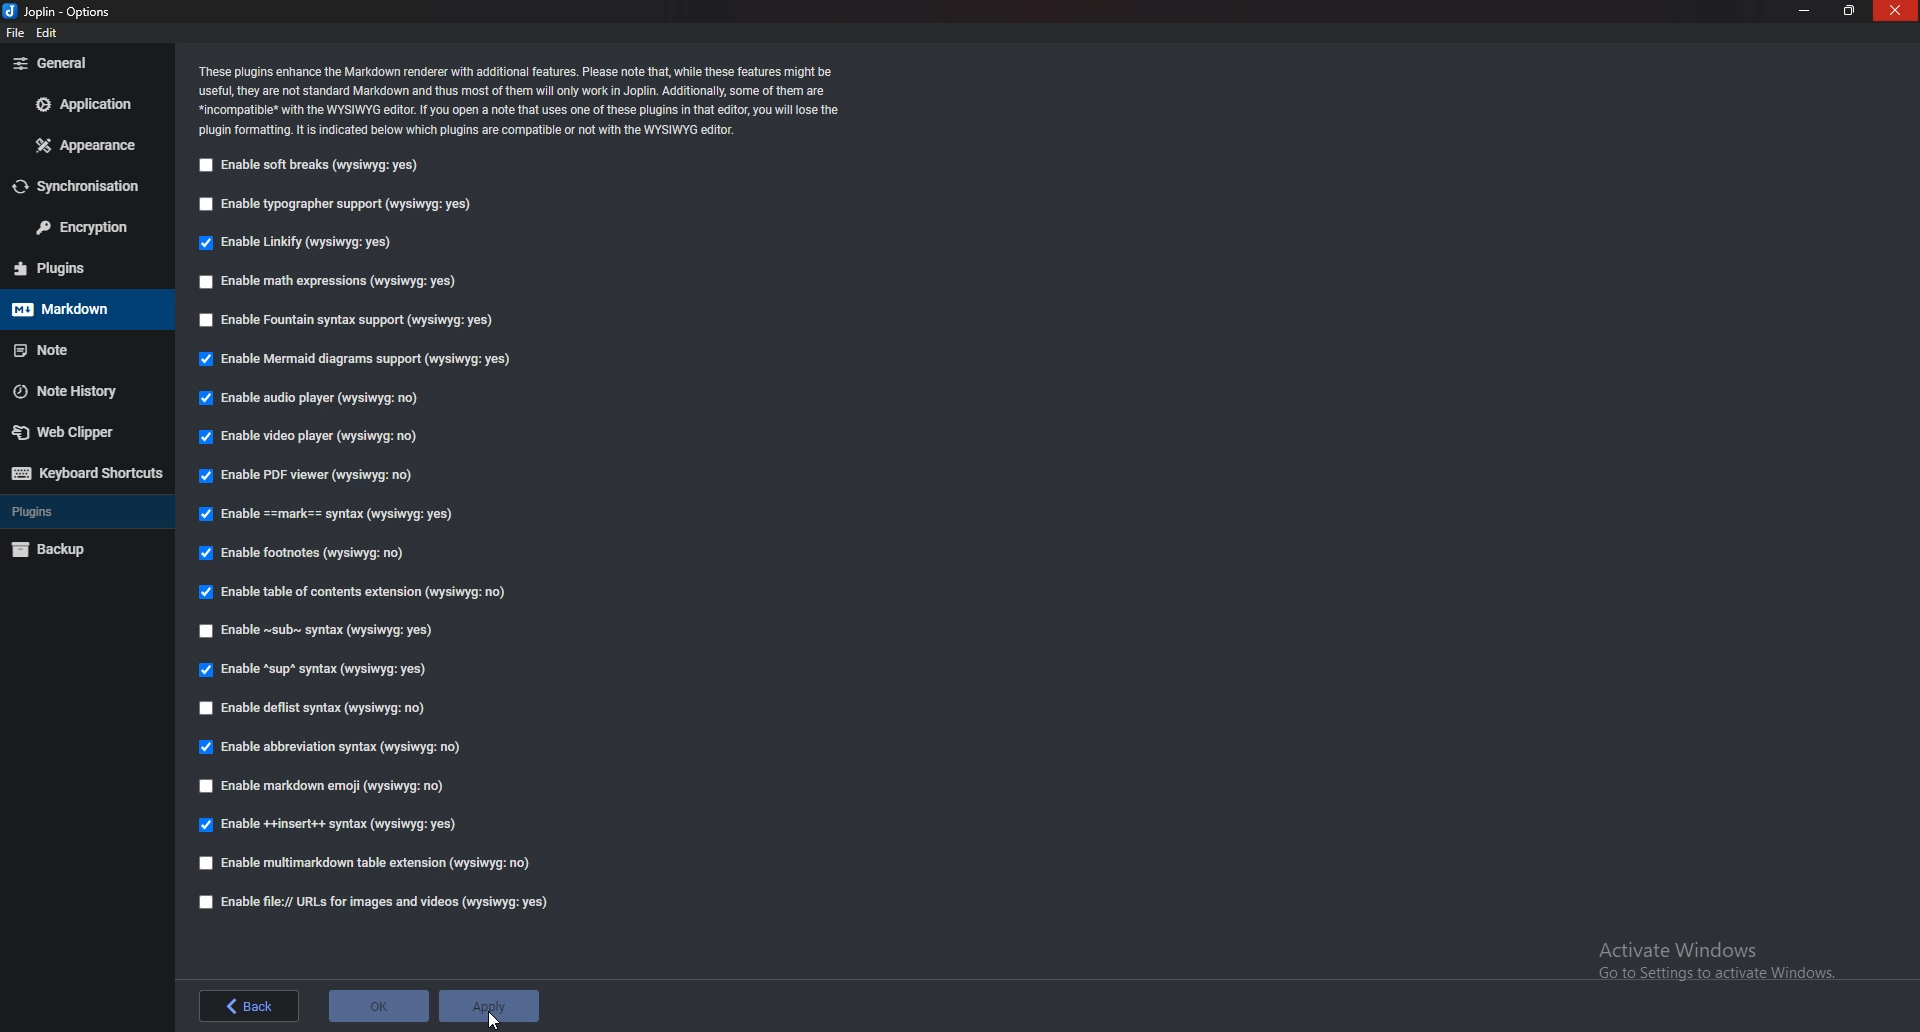 This screenshot has height=1032, width=1920. I want to click on Synchronization, so click(86, 186).